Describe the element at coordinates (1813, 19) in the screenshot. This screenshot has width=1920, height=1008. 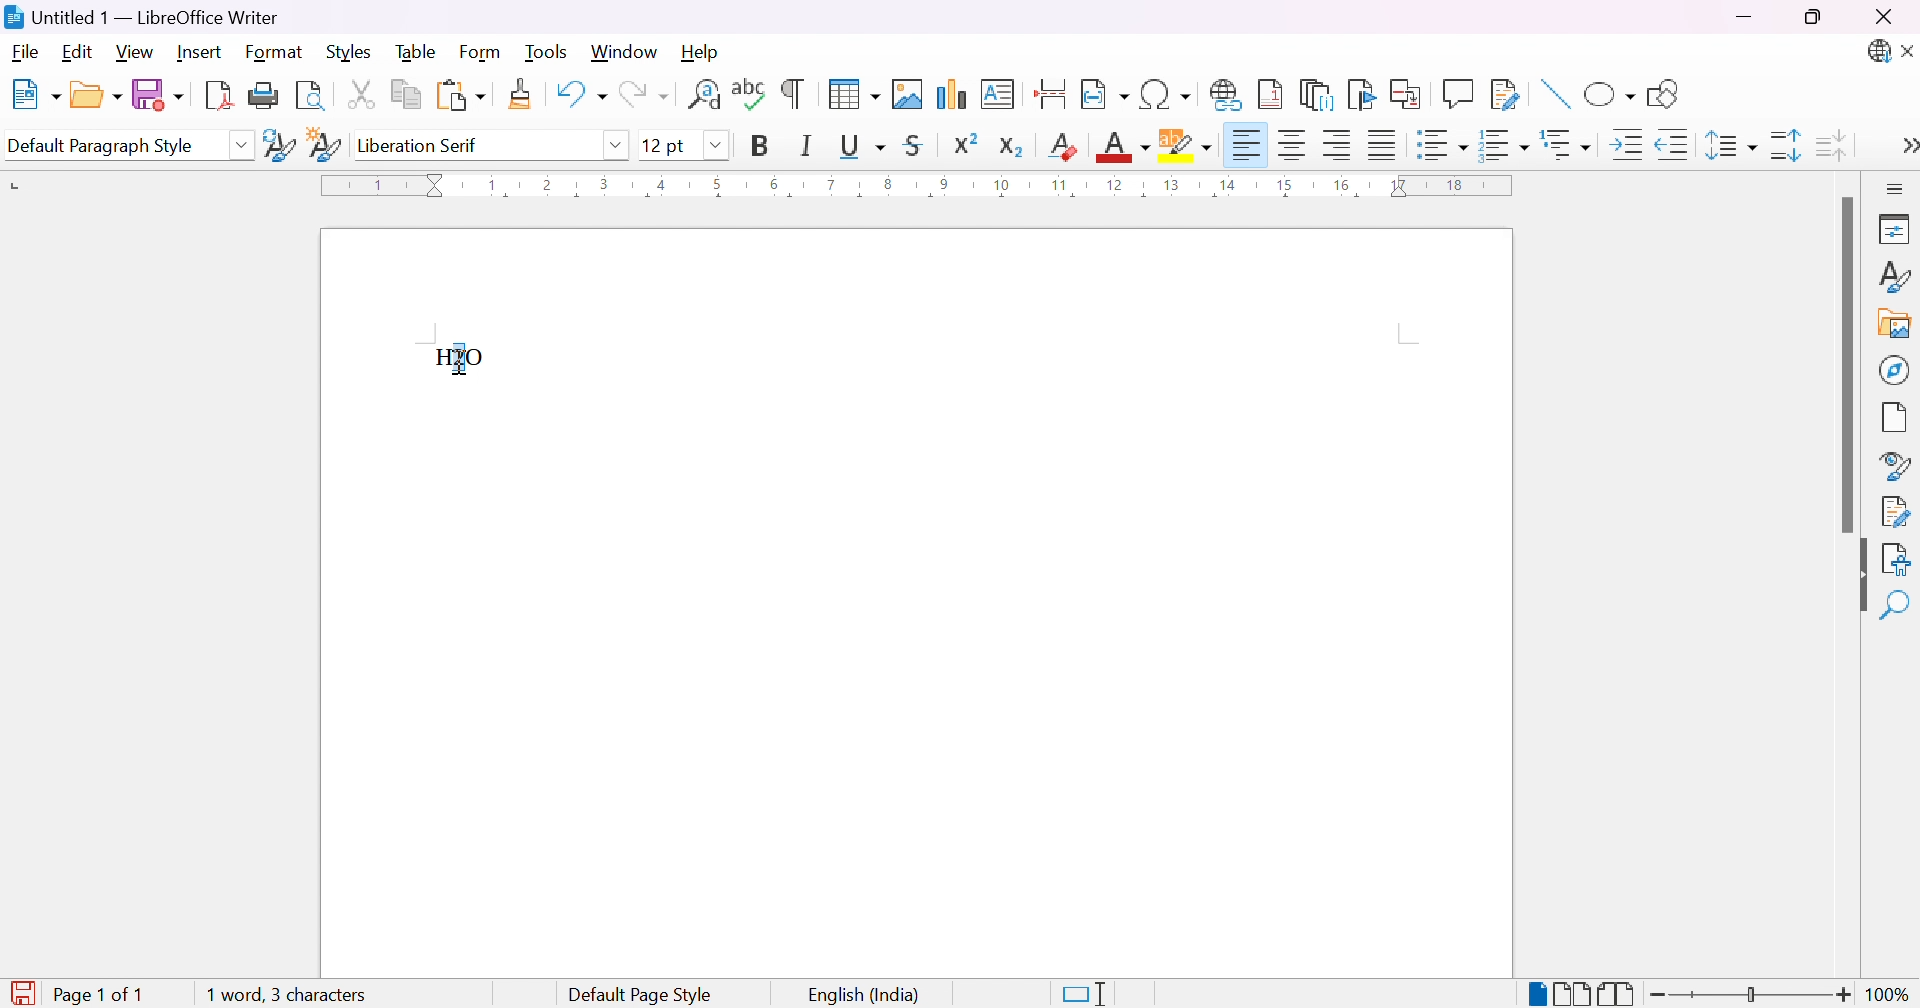
I see `Restore down` at that location.